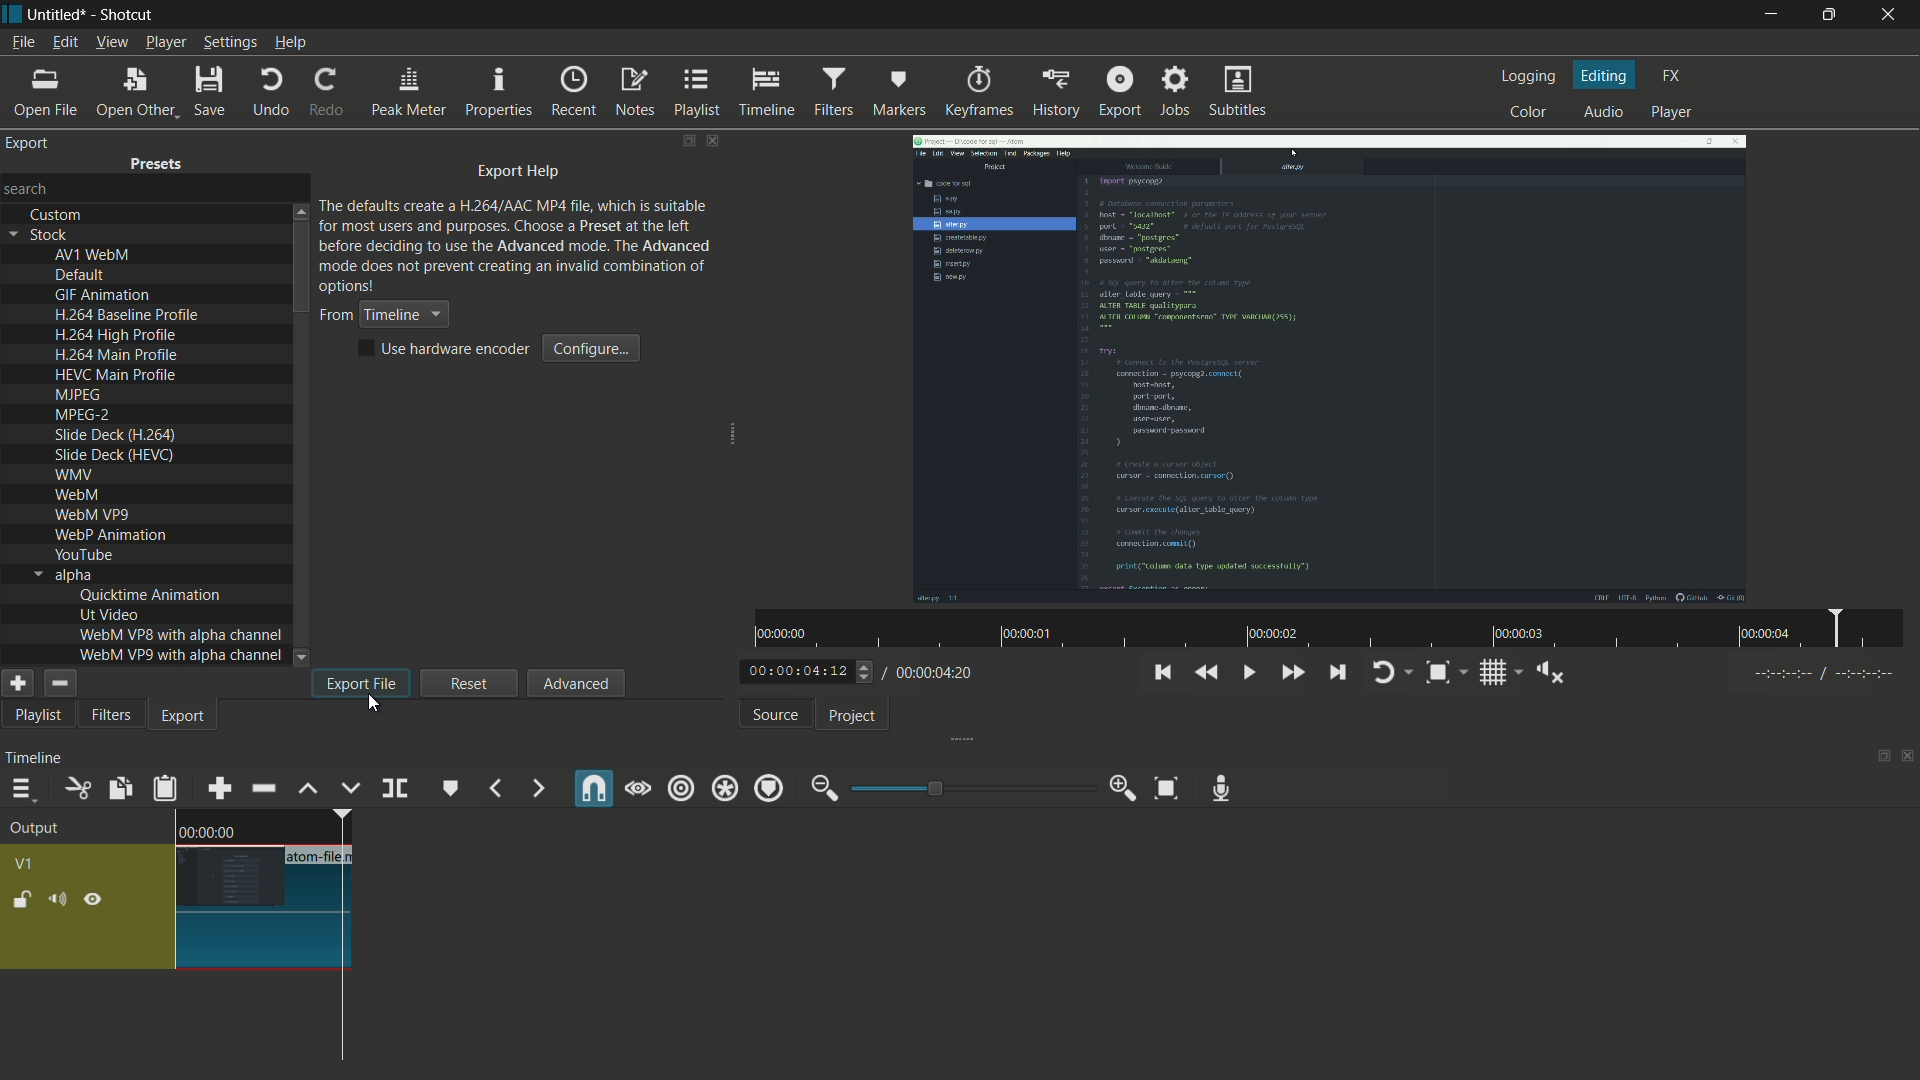 Image resolution: width=1920 pixels, height=1080 pixels. I want to click on history, so click(1059, 93).